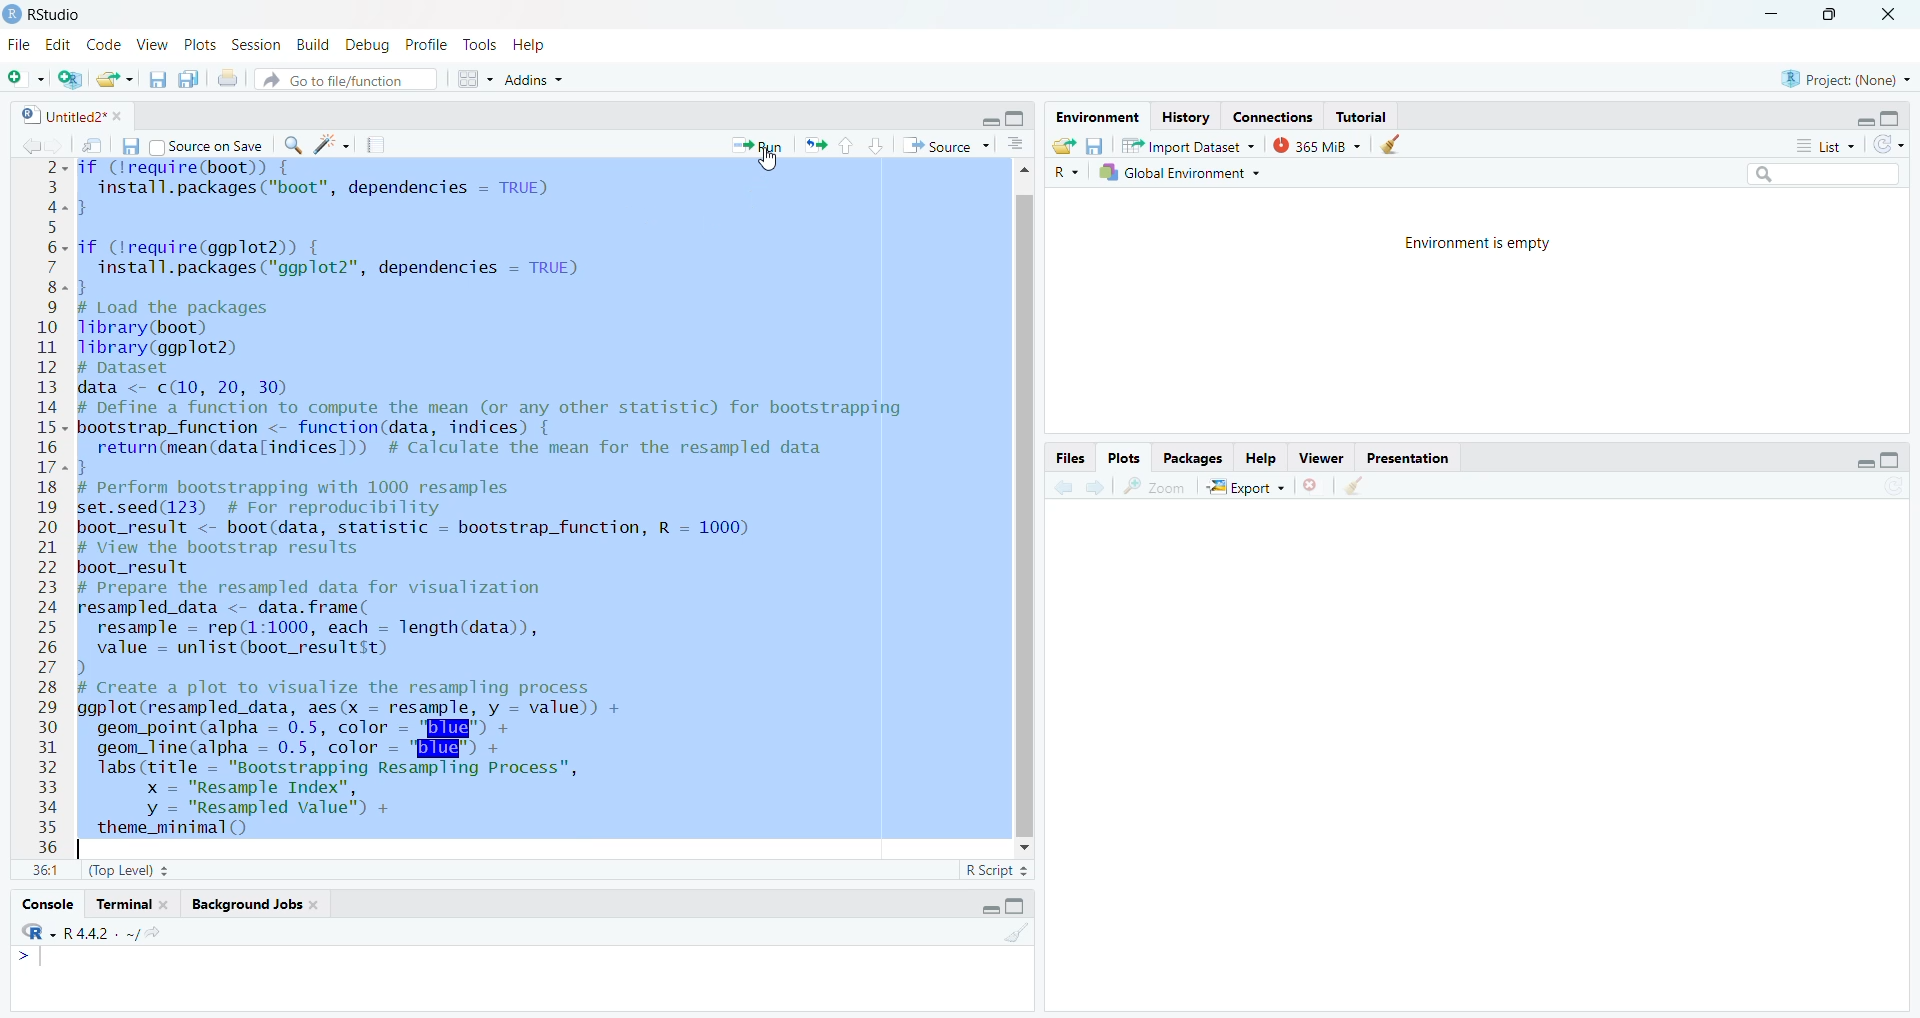 The width and height of the screenshot is (1920, 1018). I want to click on print the current file, so click(232, 78).